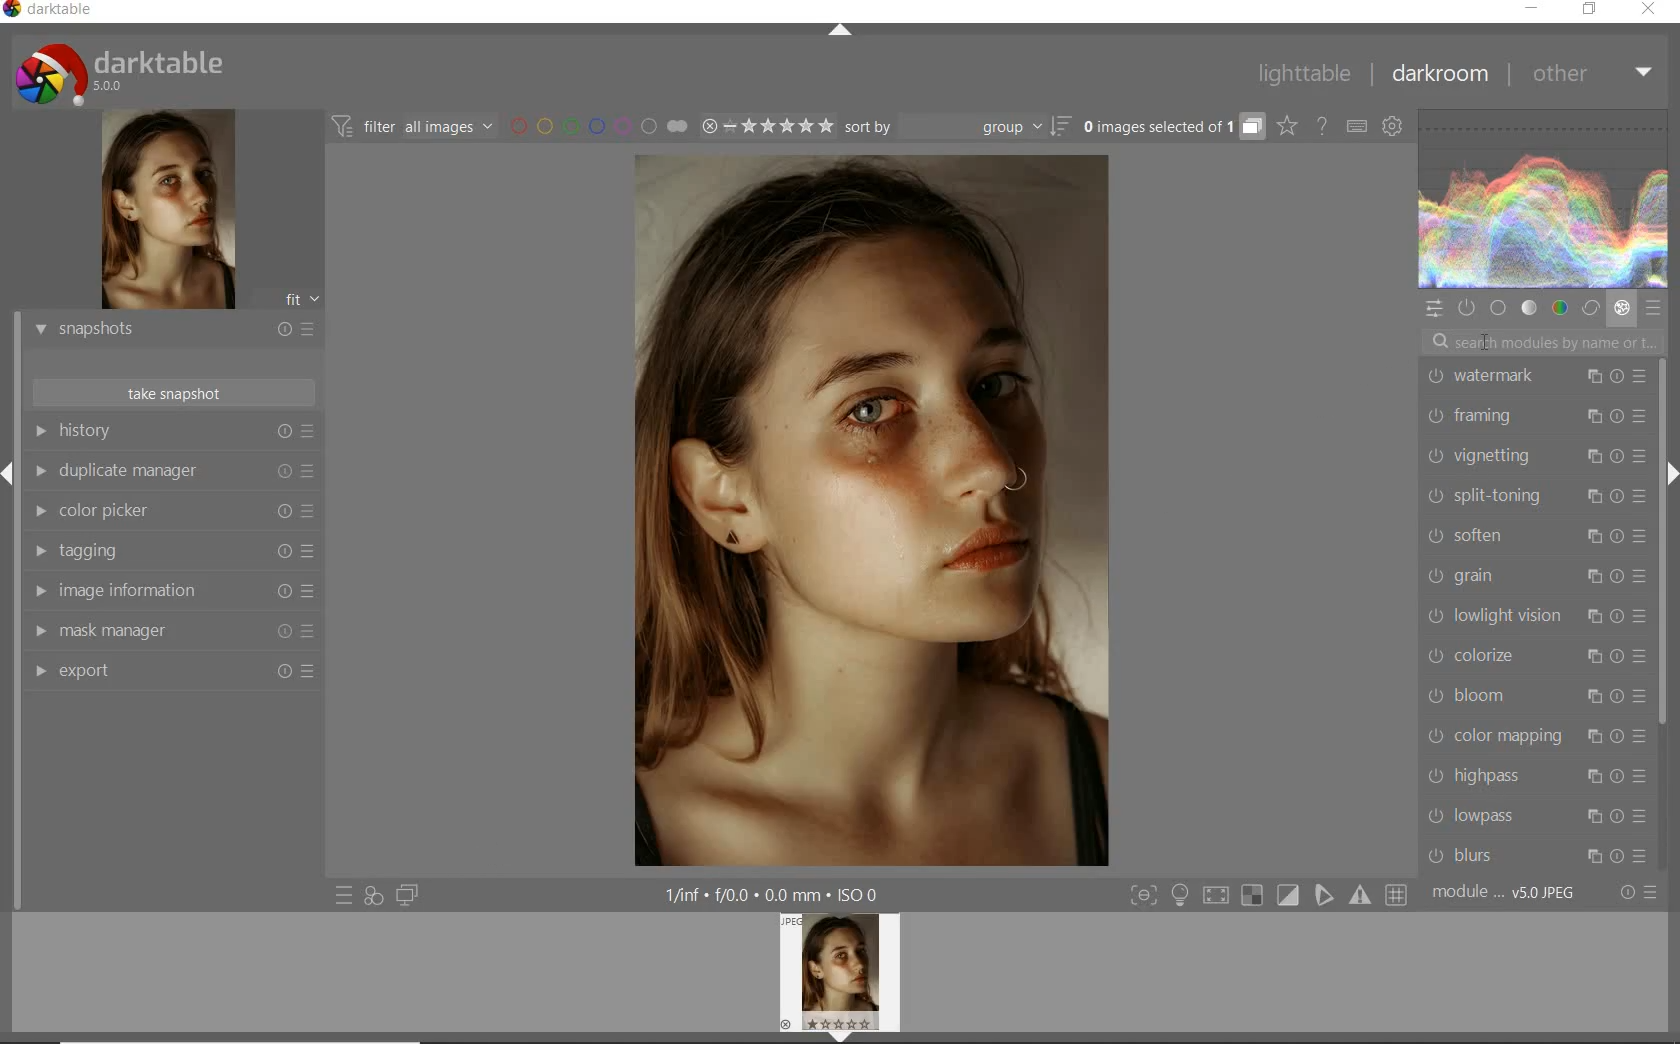 Image resolution: width=1680 pixels, height=1044 pixels. Describe the element at coordinates (1561, 310) in the screenshot. I see `color` at that location.